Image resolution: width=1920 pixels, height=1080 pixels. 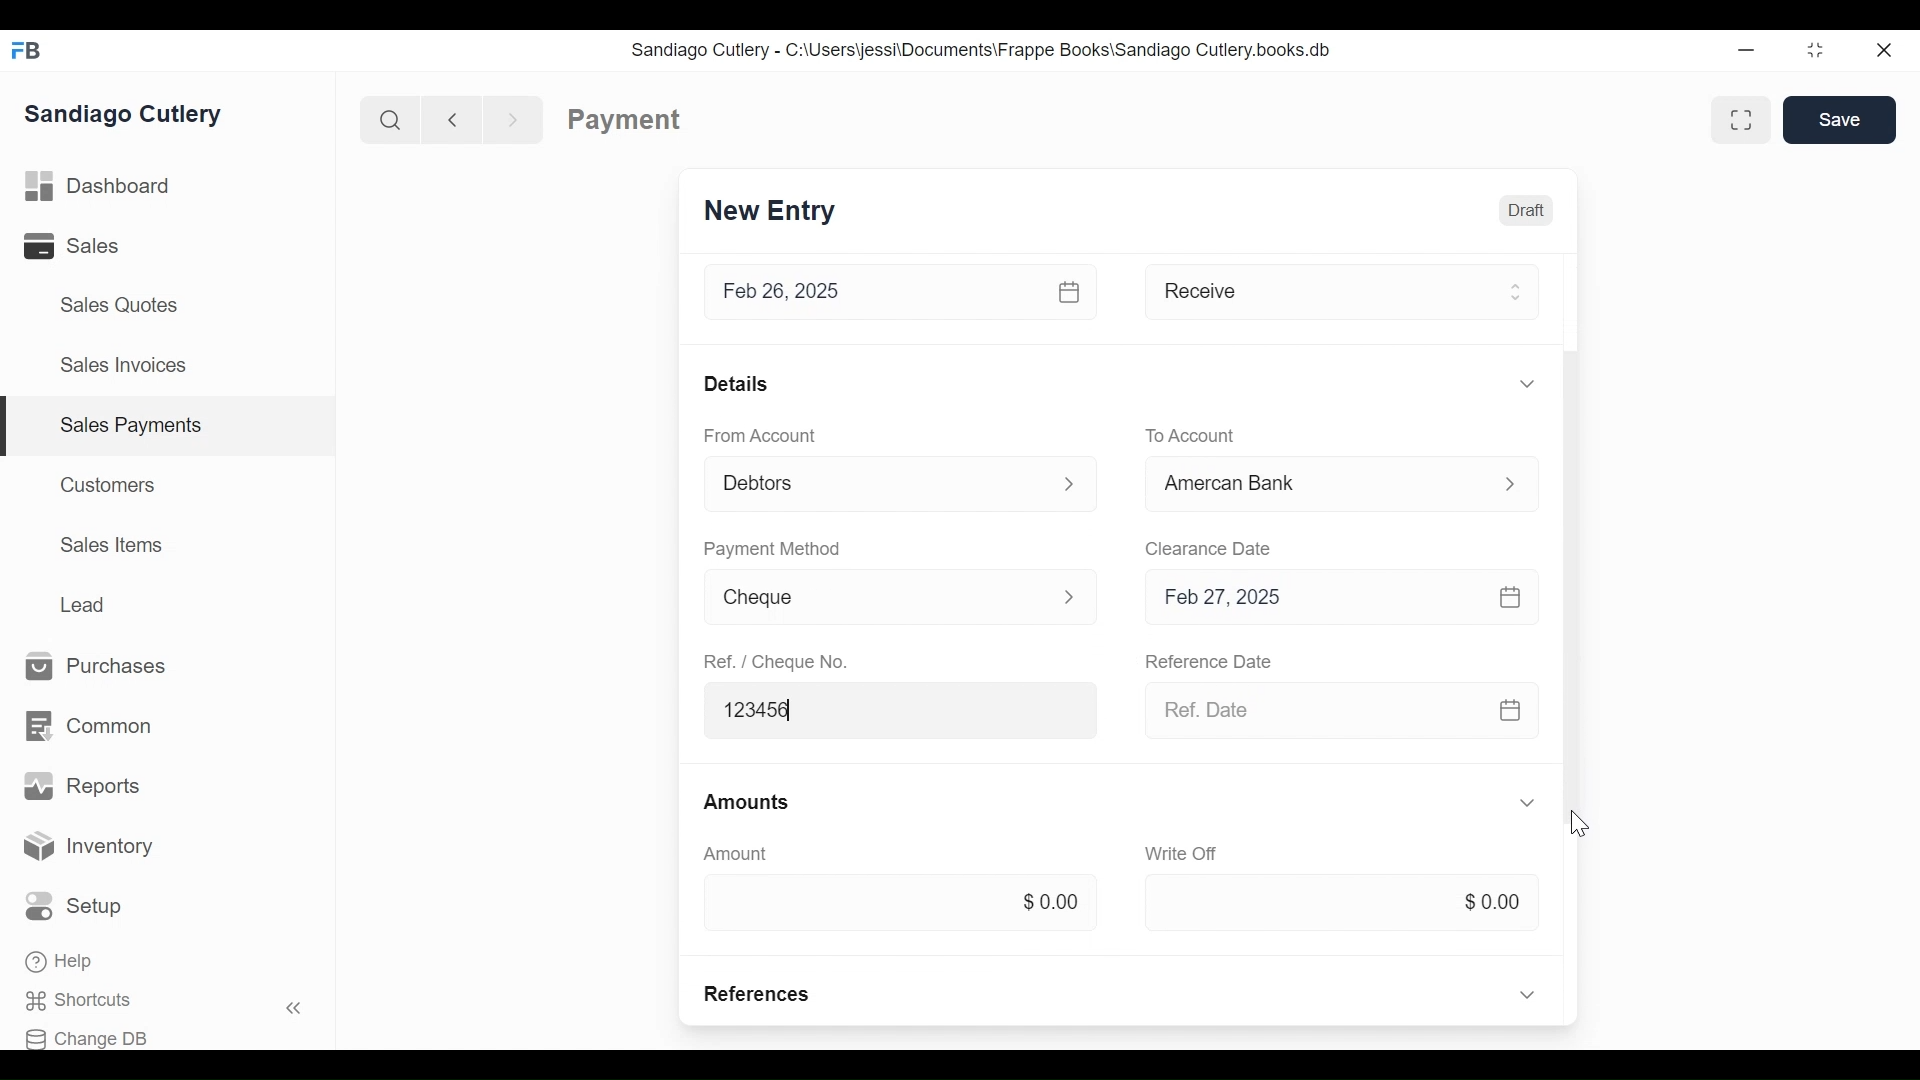 What do you see at coordinates (28, 50) in the screenshot?
I see `Frappe Books` at bounding box center [28, 50].